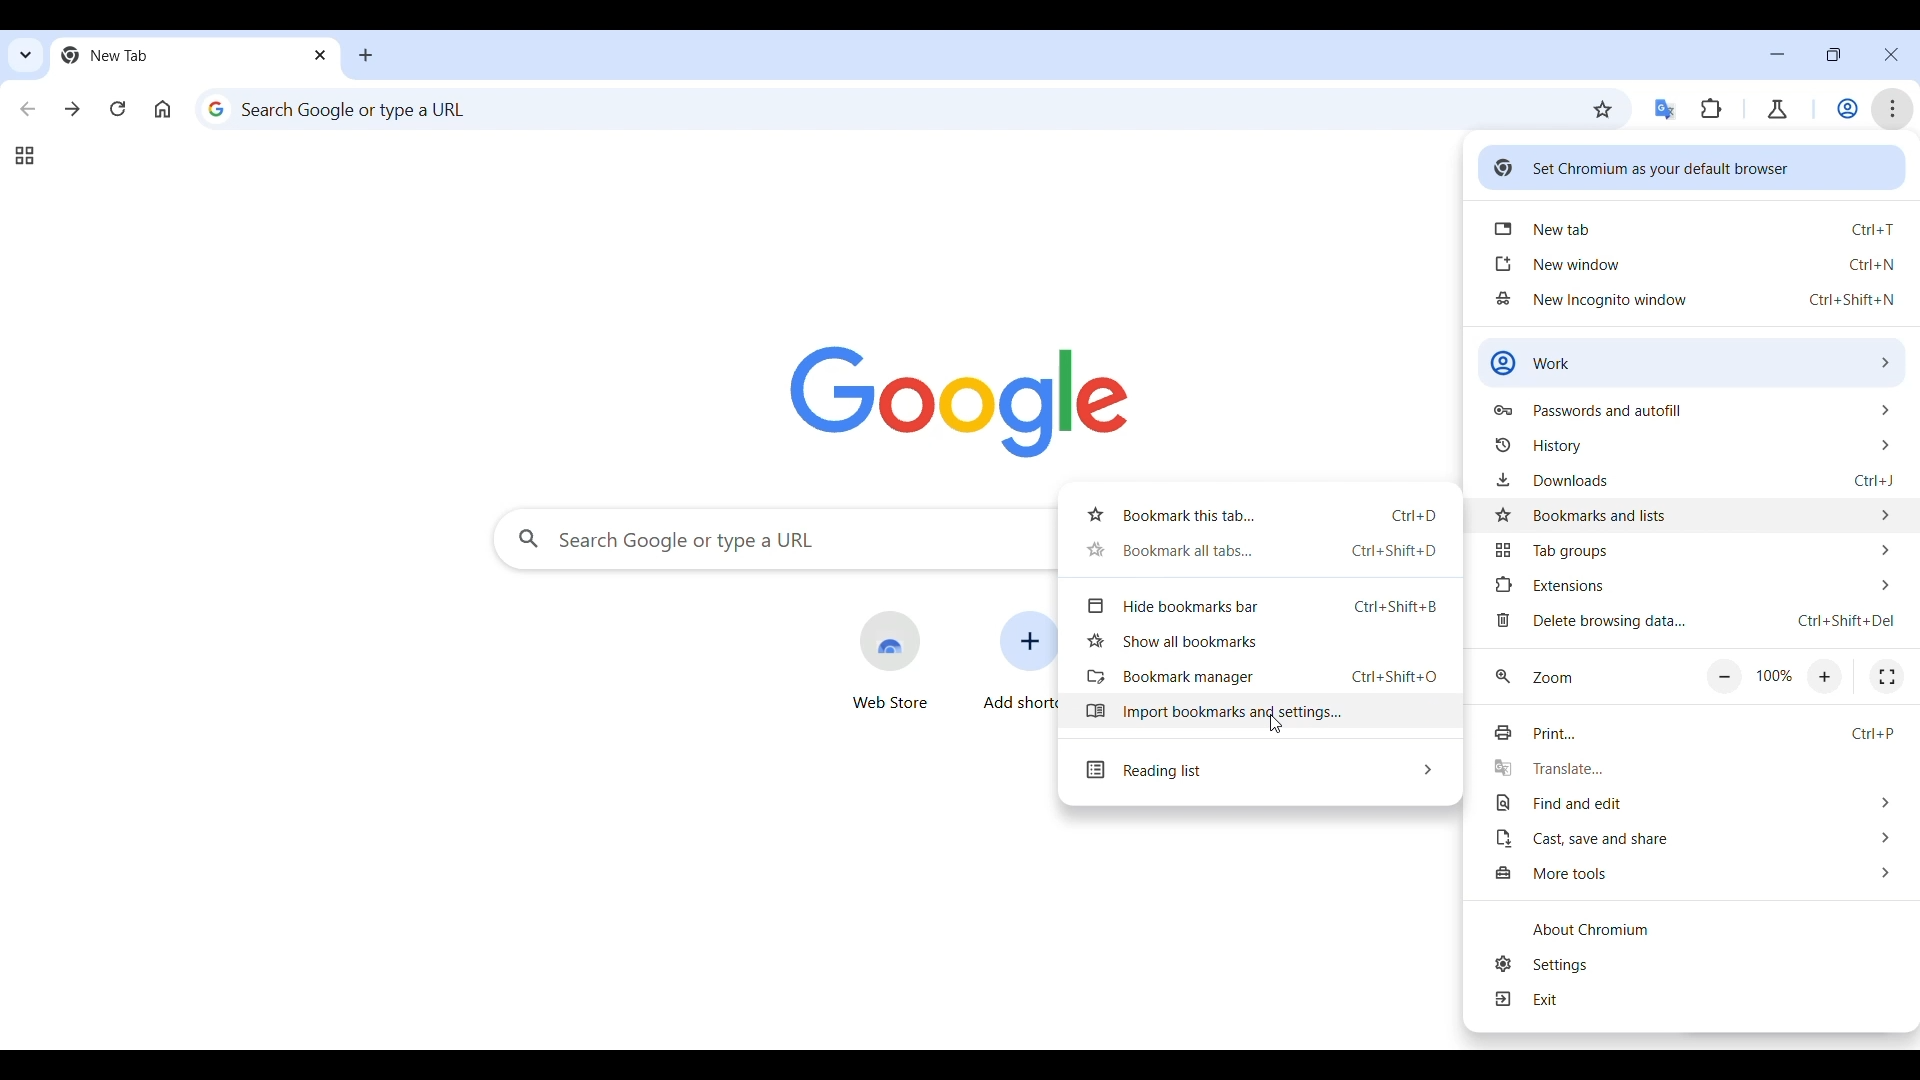 Image resolution: width=1920 pixels, height=1080 pixels. What do you see at coordinates (1276, 724) in the screenshot?
I see `Cursor clicking on Import bookmarks and settings` at bounding box center [1276, 724].